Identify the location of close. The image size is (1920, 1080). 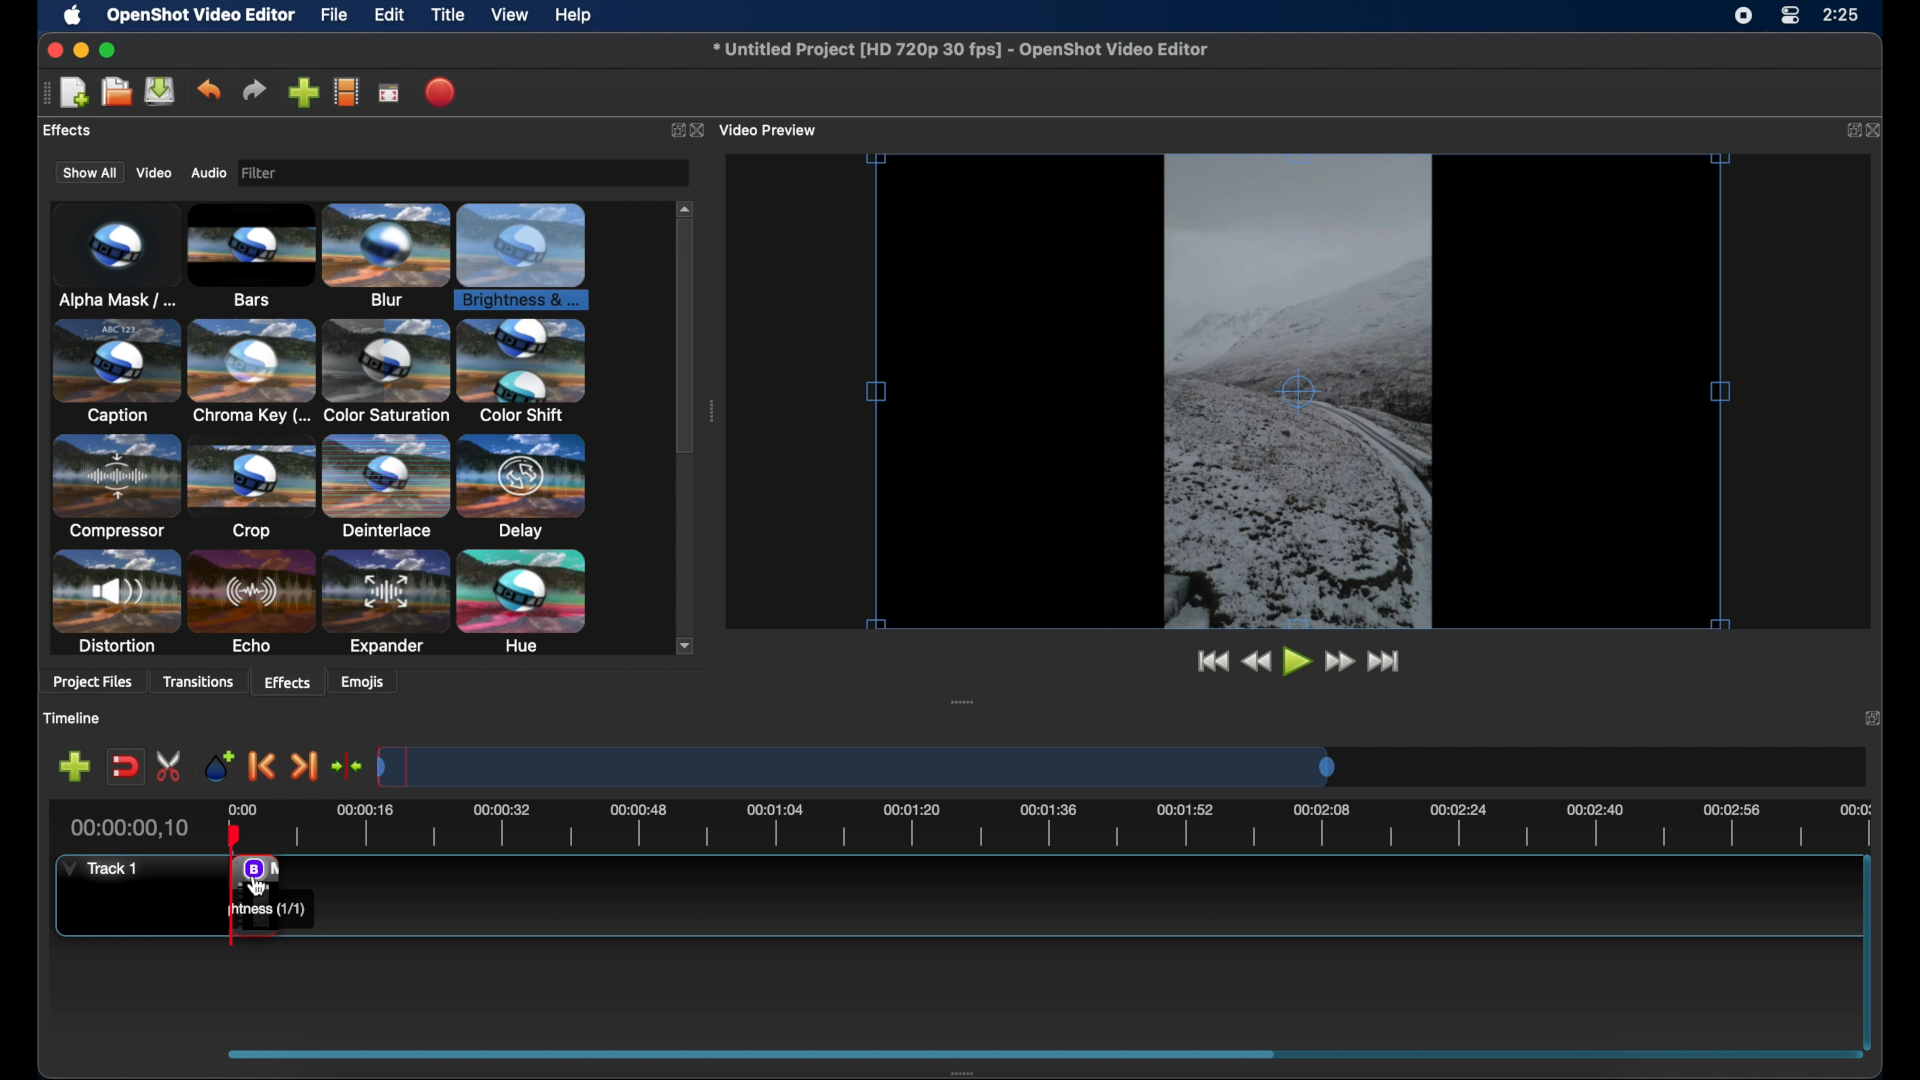
(1877, 129).